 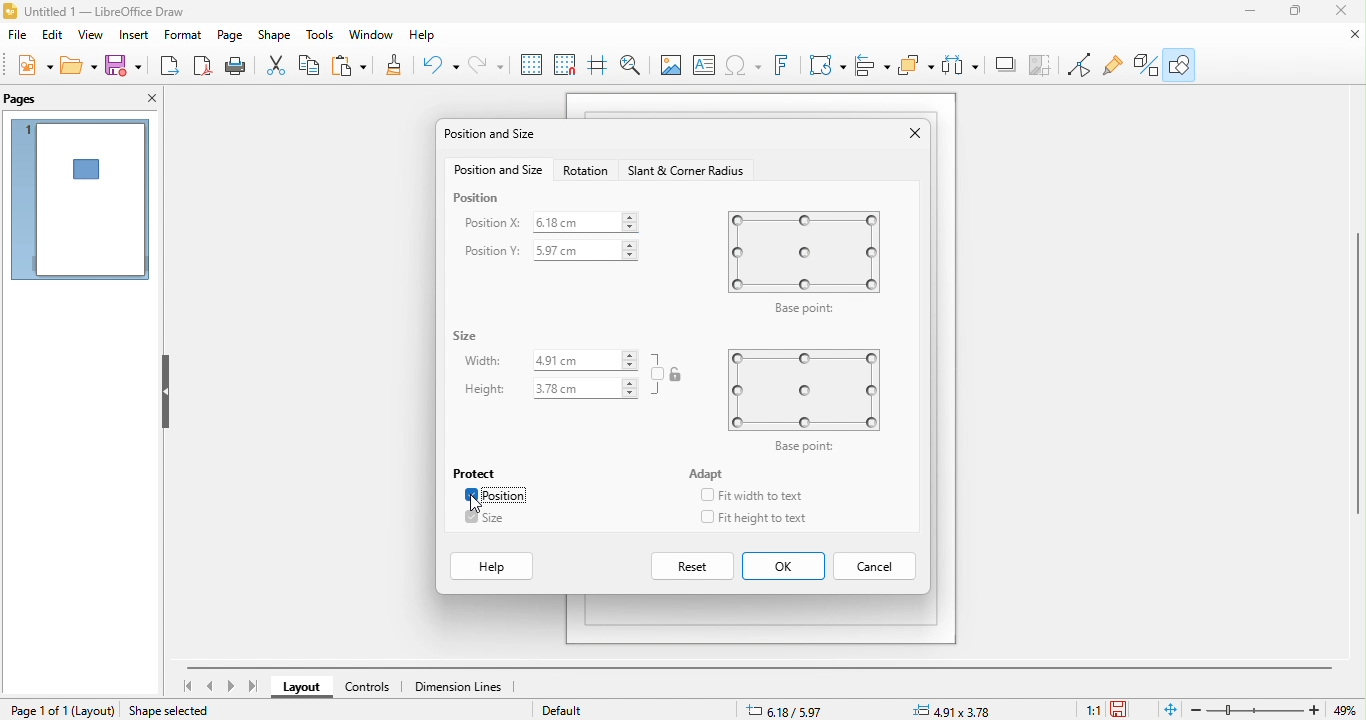 I want to click on align object, so click(x=872, y=65).